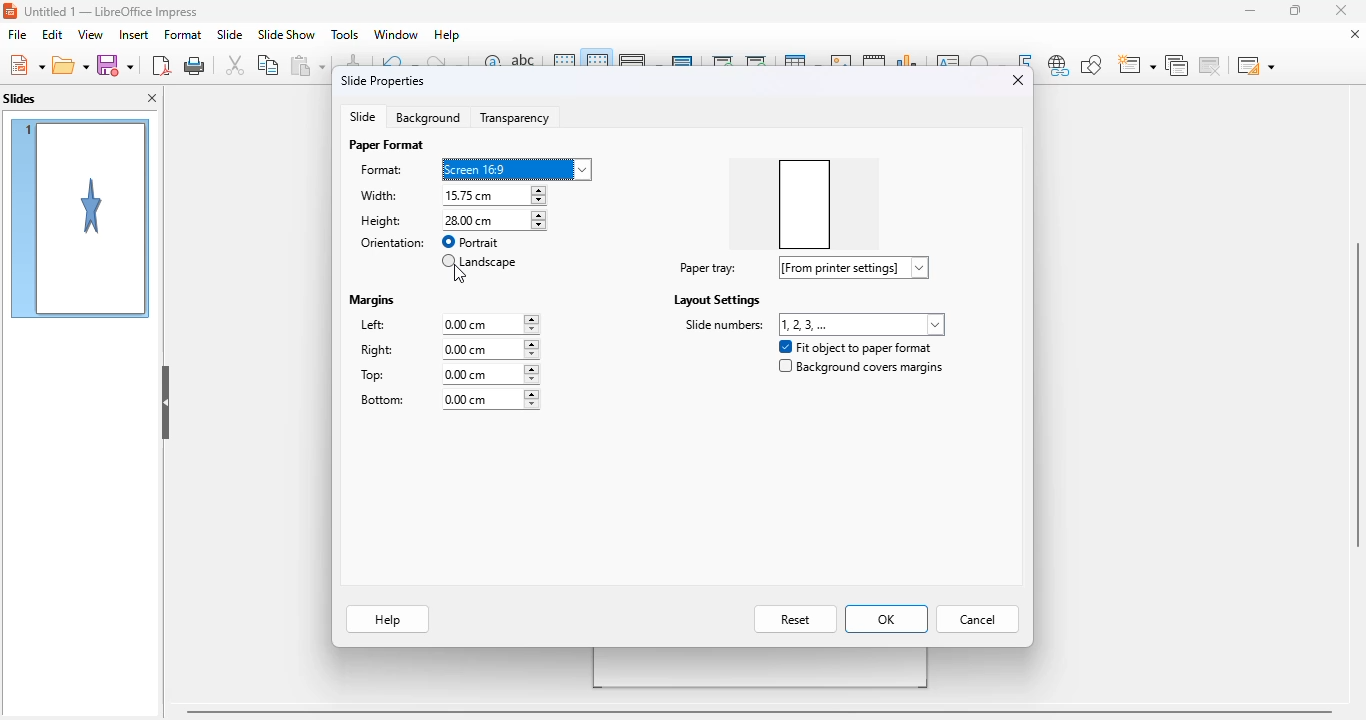  Describe the element at coordinates (482, 195) in the screenshot. I see `width: 15.75 cm` at that location.